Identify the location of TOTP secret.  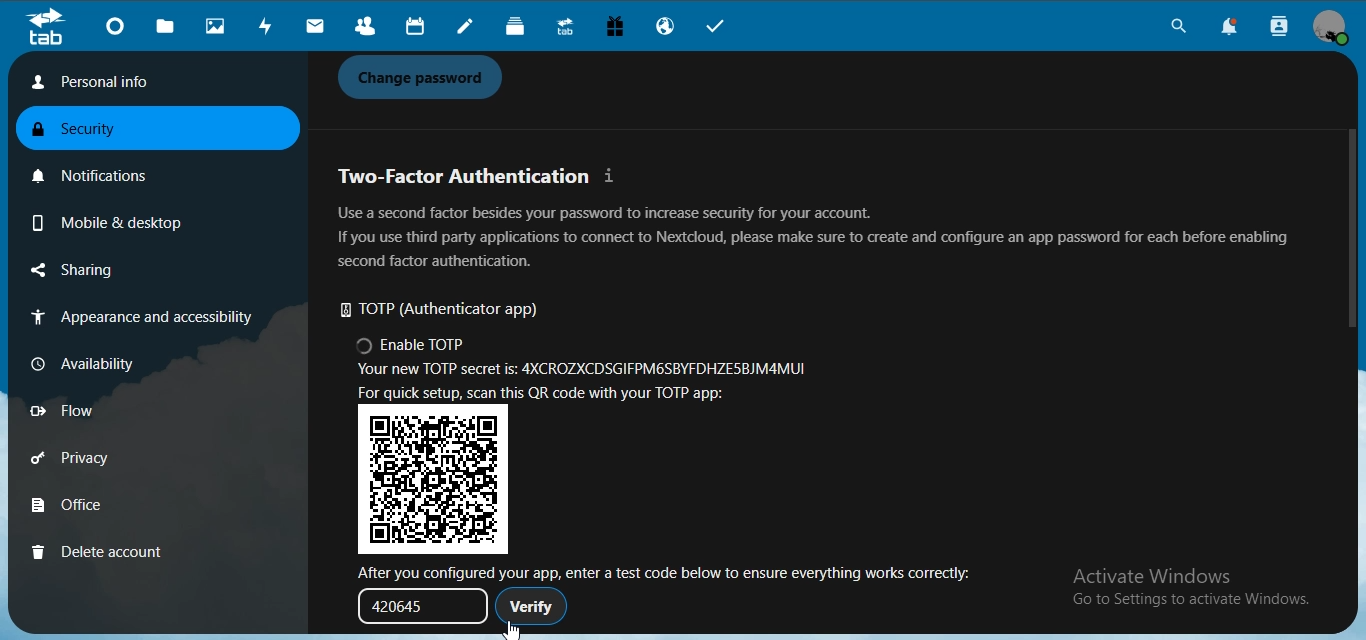
(586, 372).